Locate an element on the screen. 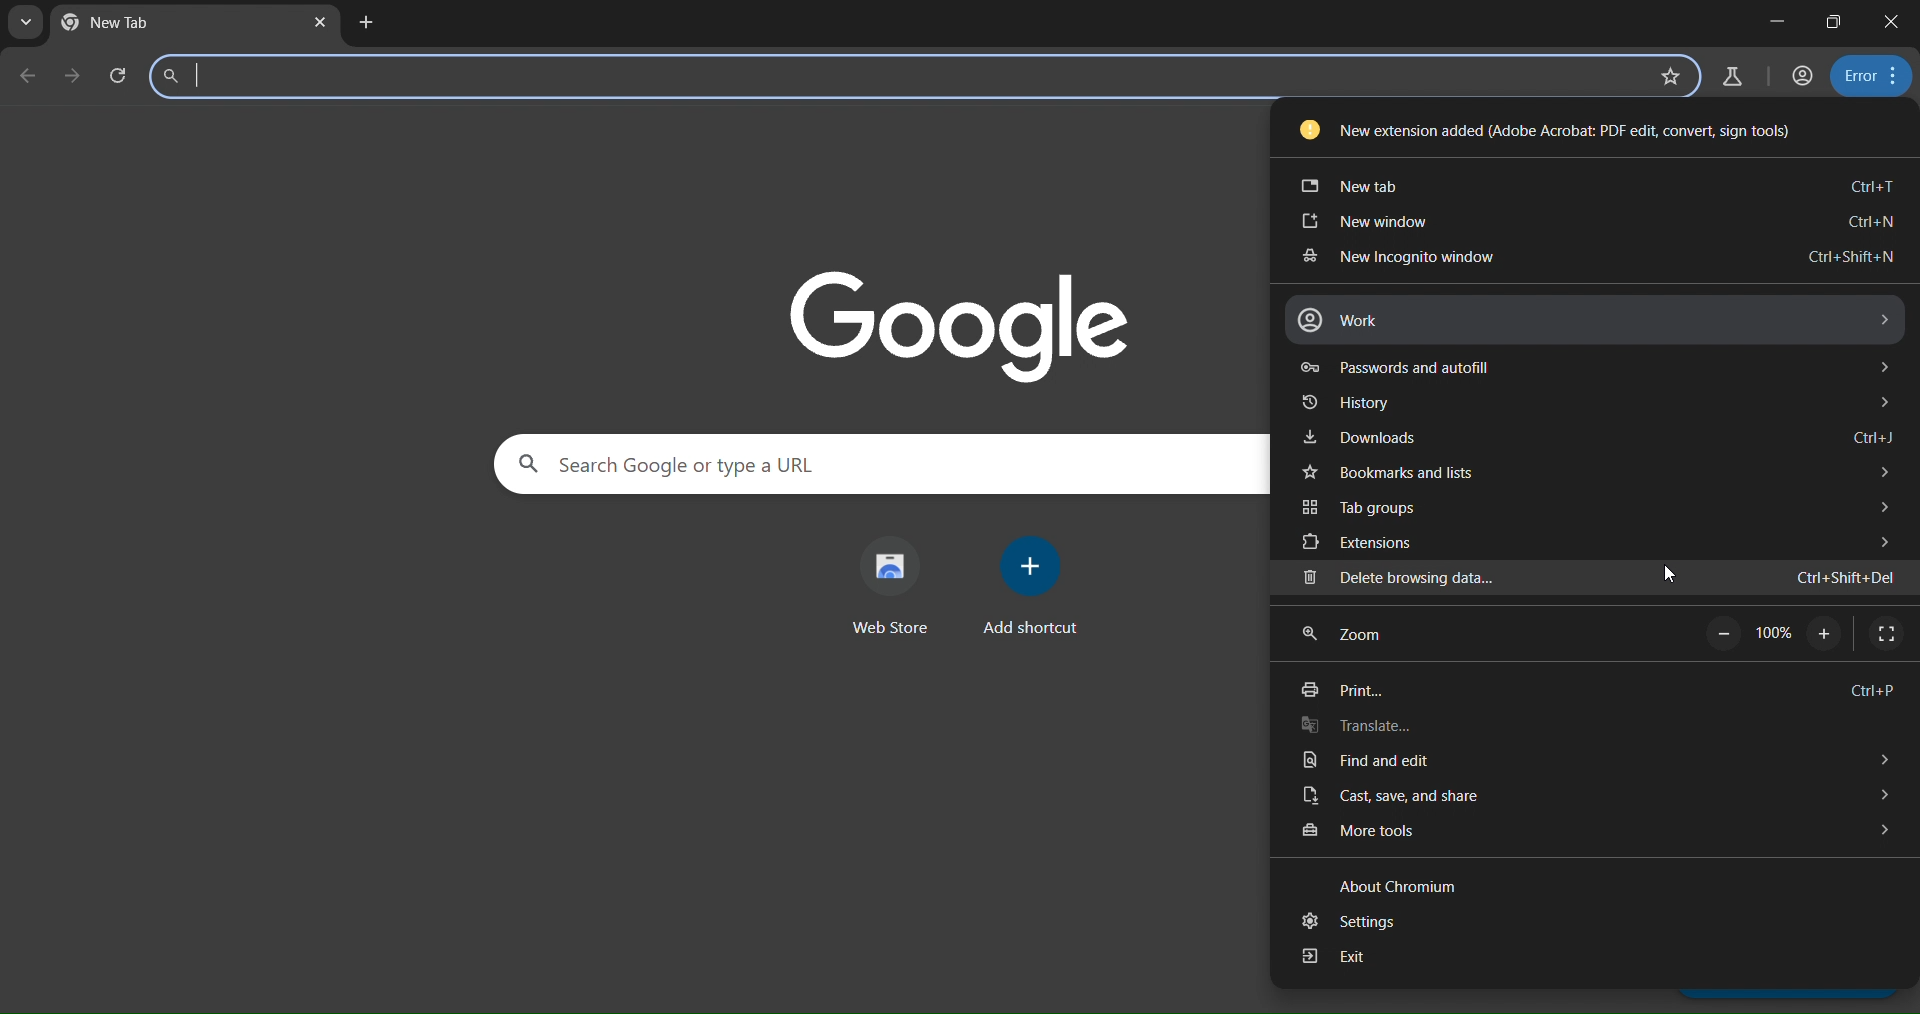  exit is located at coordinates (1577, 960).